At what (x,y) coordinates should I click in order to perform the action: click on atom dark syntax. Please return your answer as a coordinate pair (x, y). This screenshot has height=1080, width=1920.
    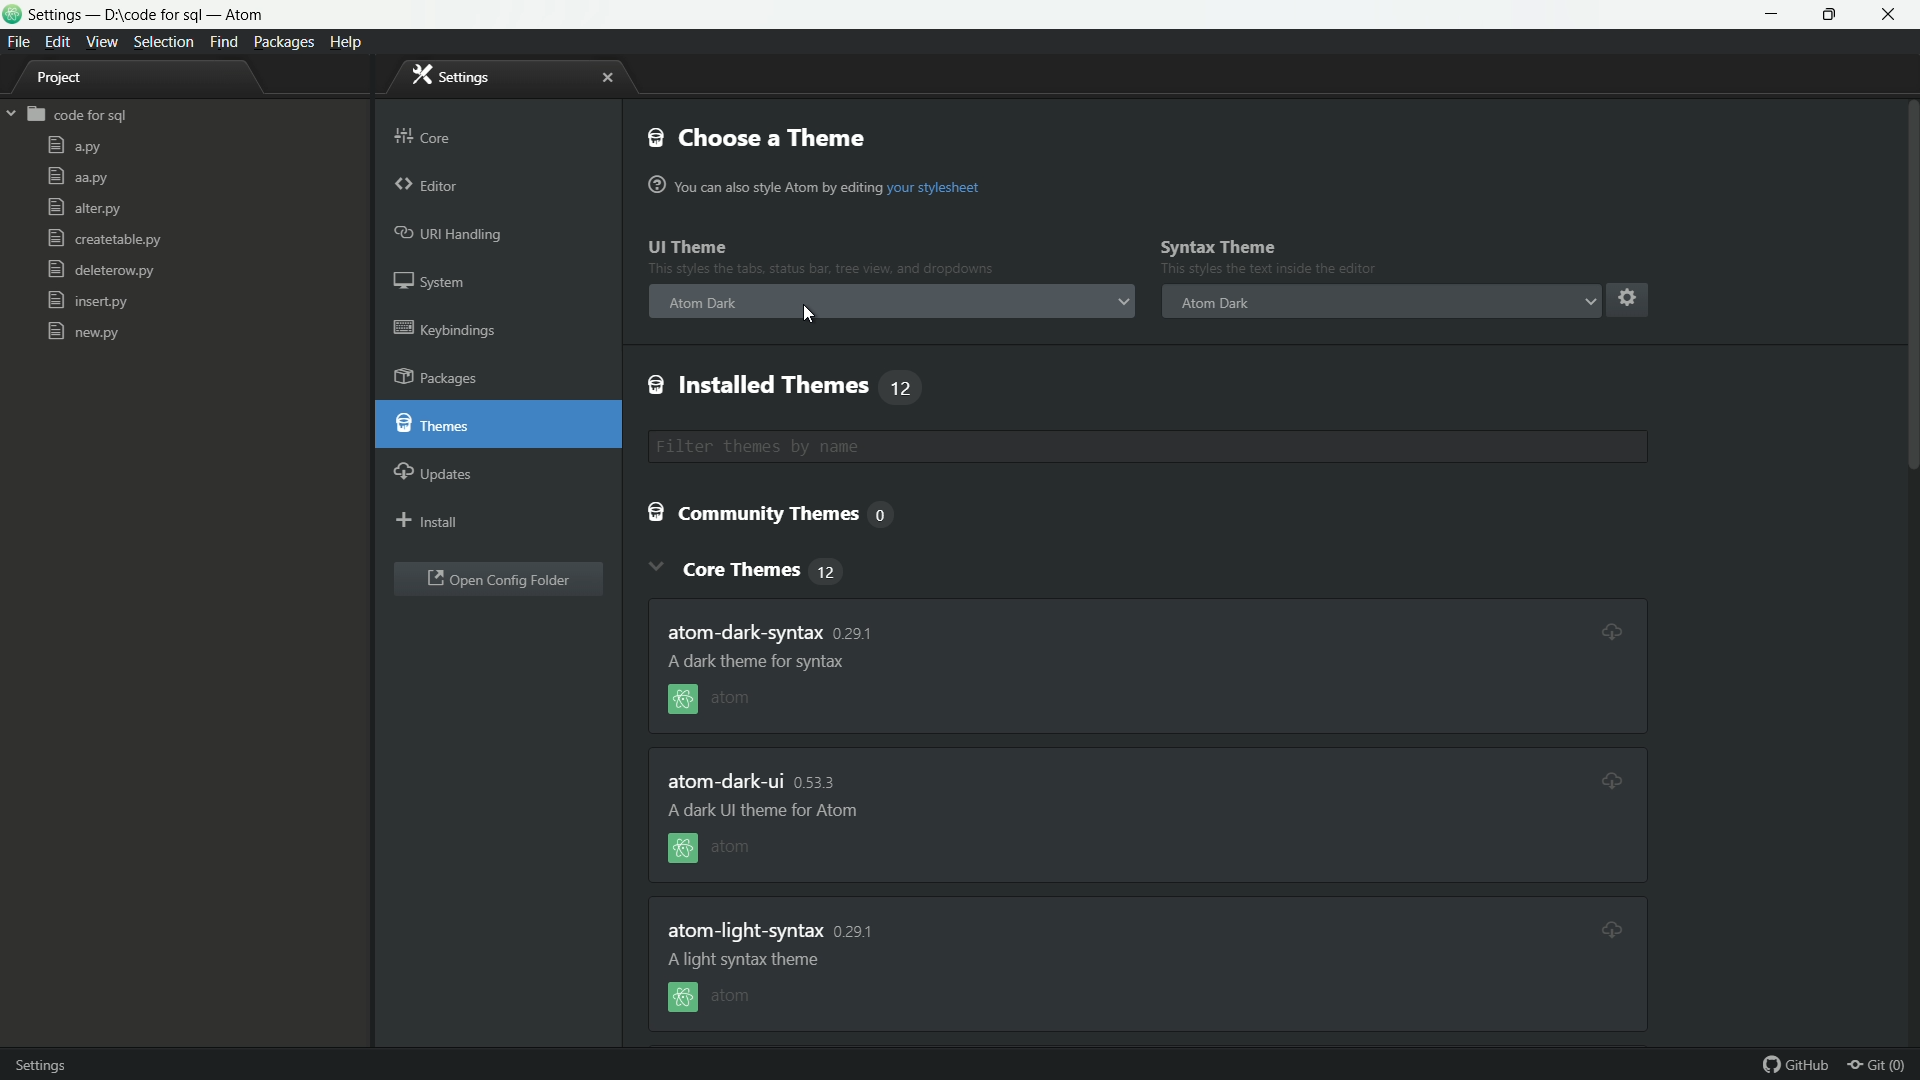
    Looking at the image, I should click on (778, 630).